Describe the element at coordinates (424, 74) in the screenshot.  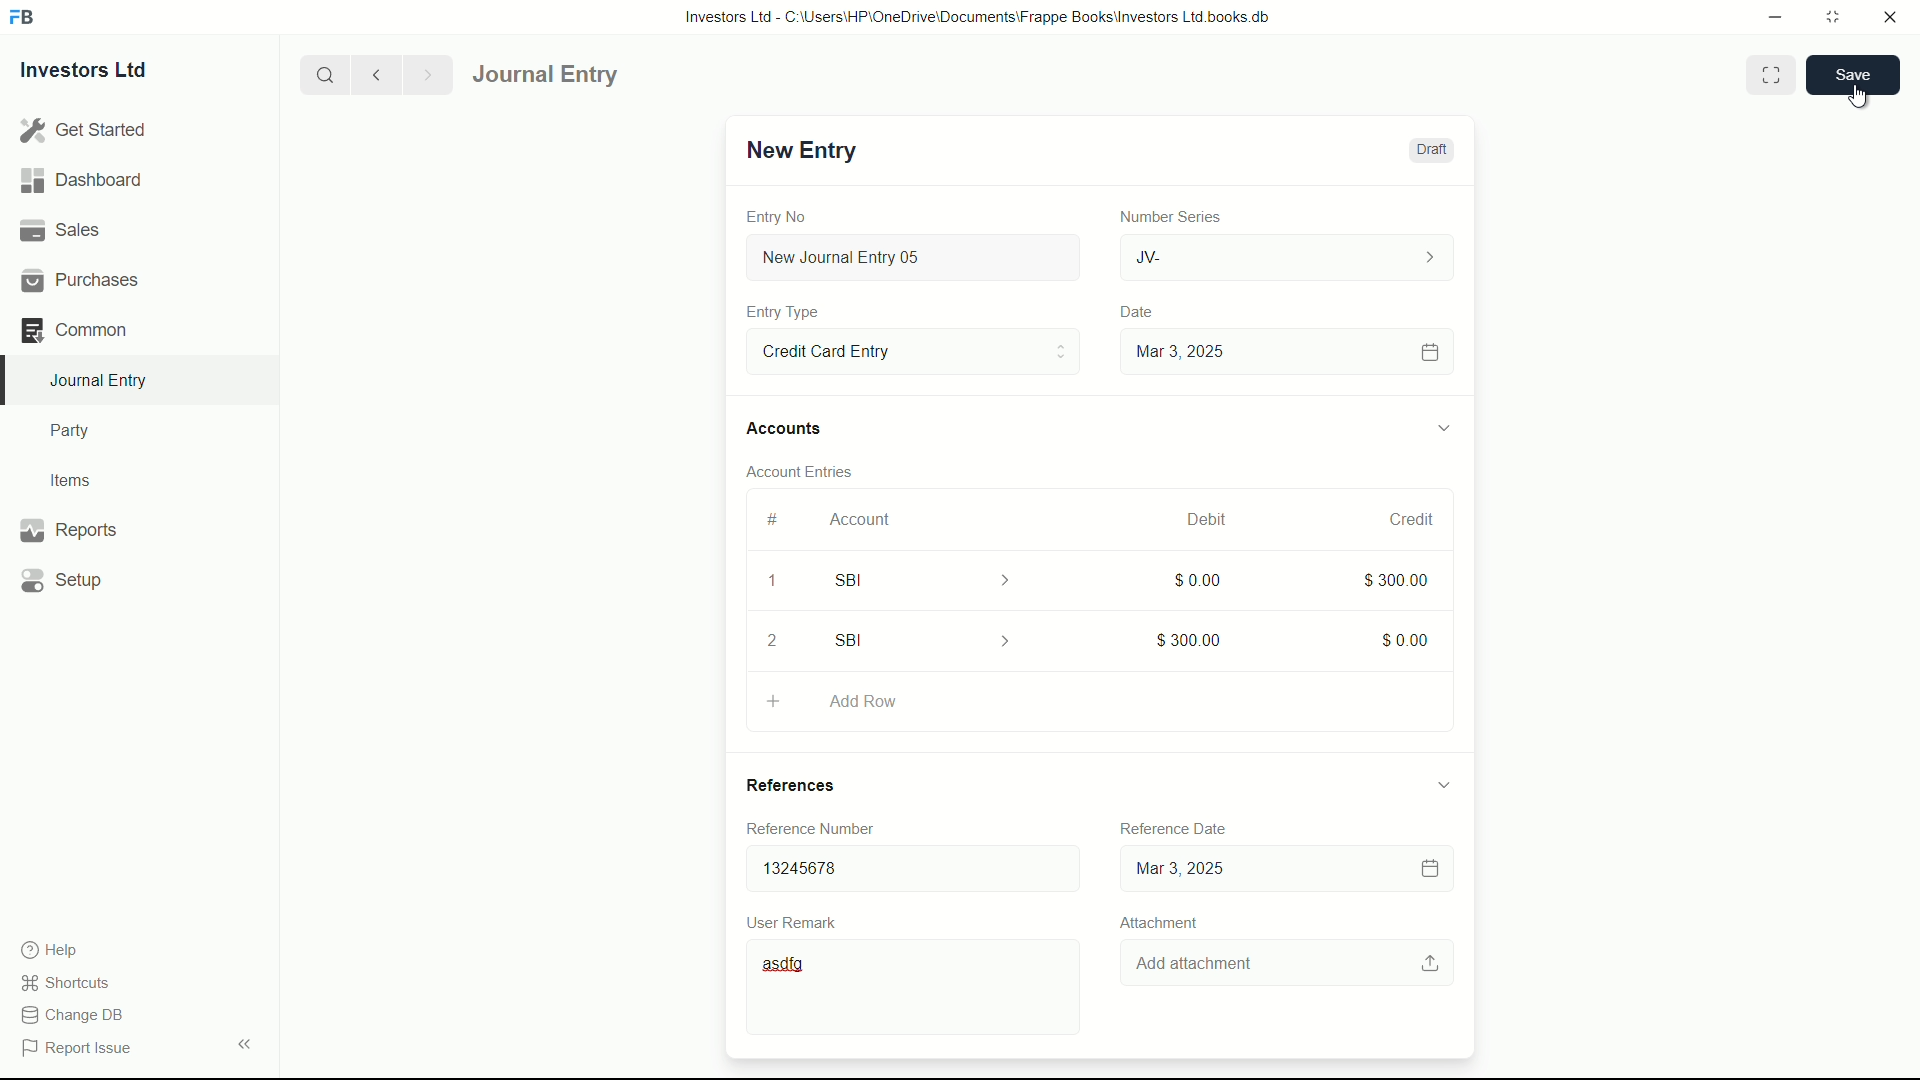
I see `Next` at that location.